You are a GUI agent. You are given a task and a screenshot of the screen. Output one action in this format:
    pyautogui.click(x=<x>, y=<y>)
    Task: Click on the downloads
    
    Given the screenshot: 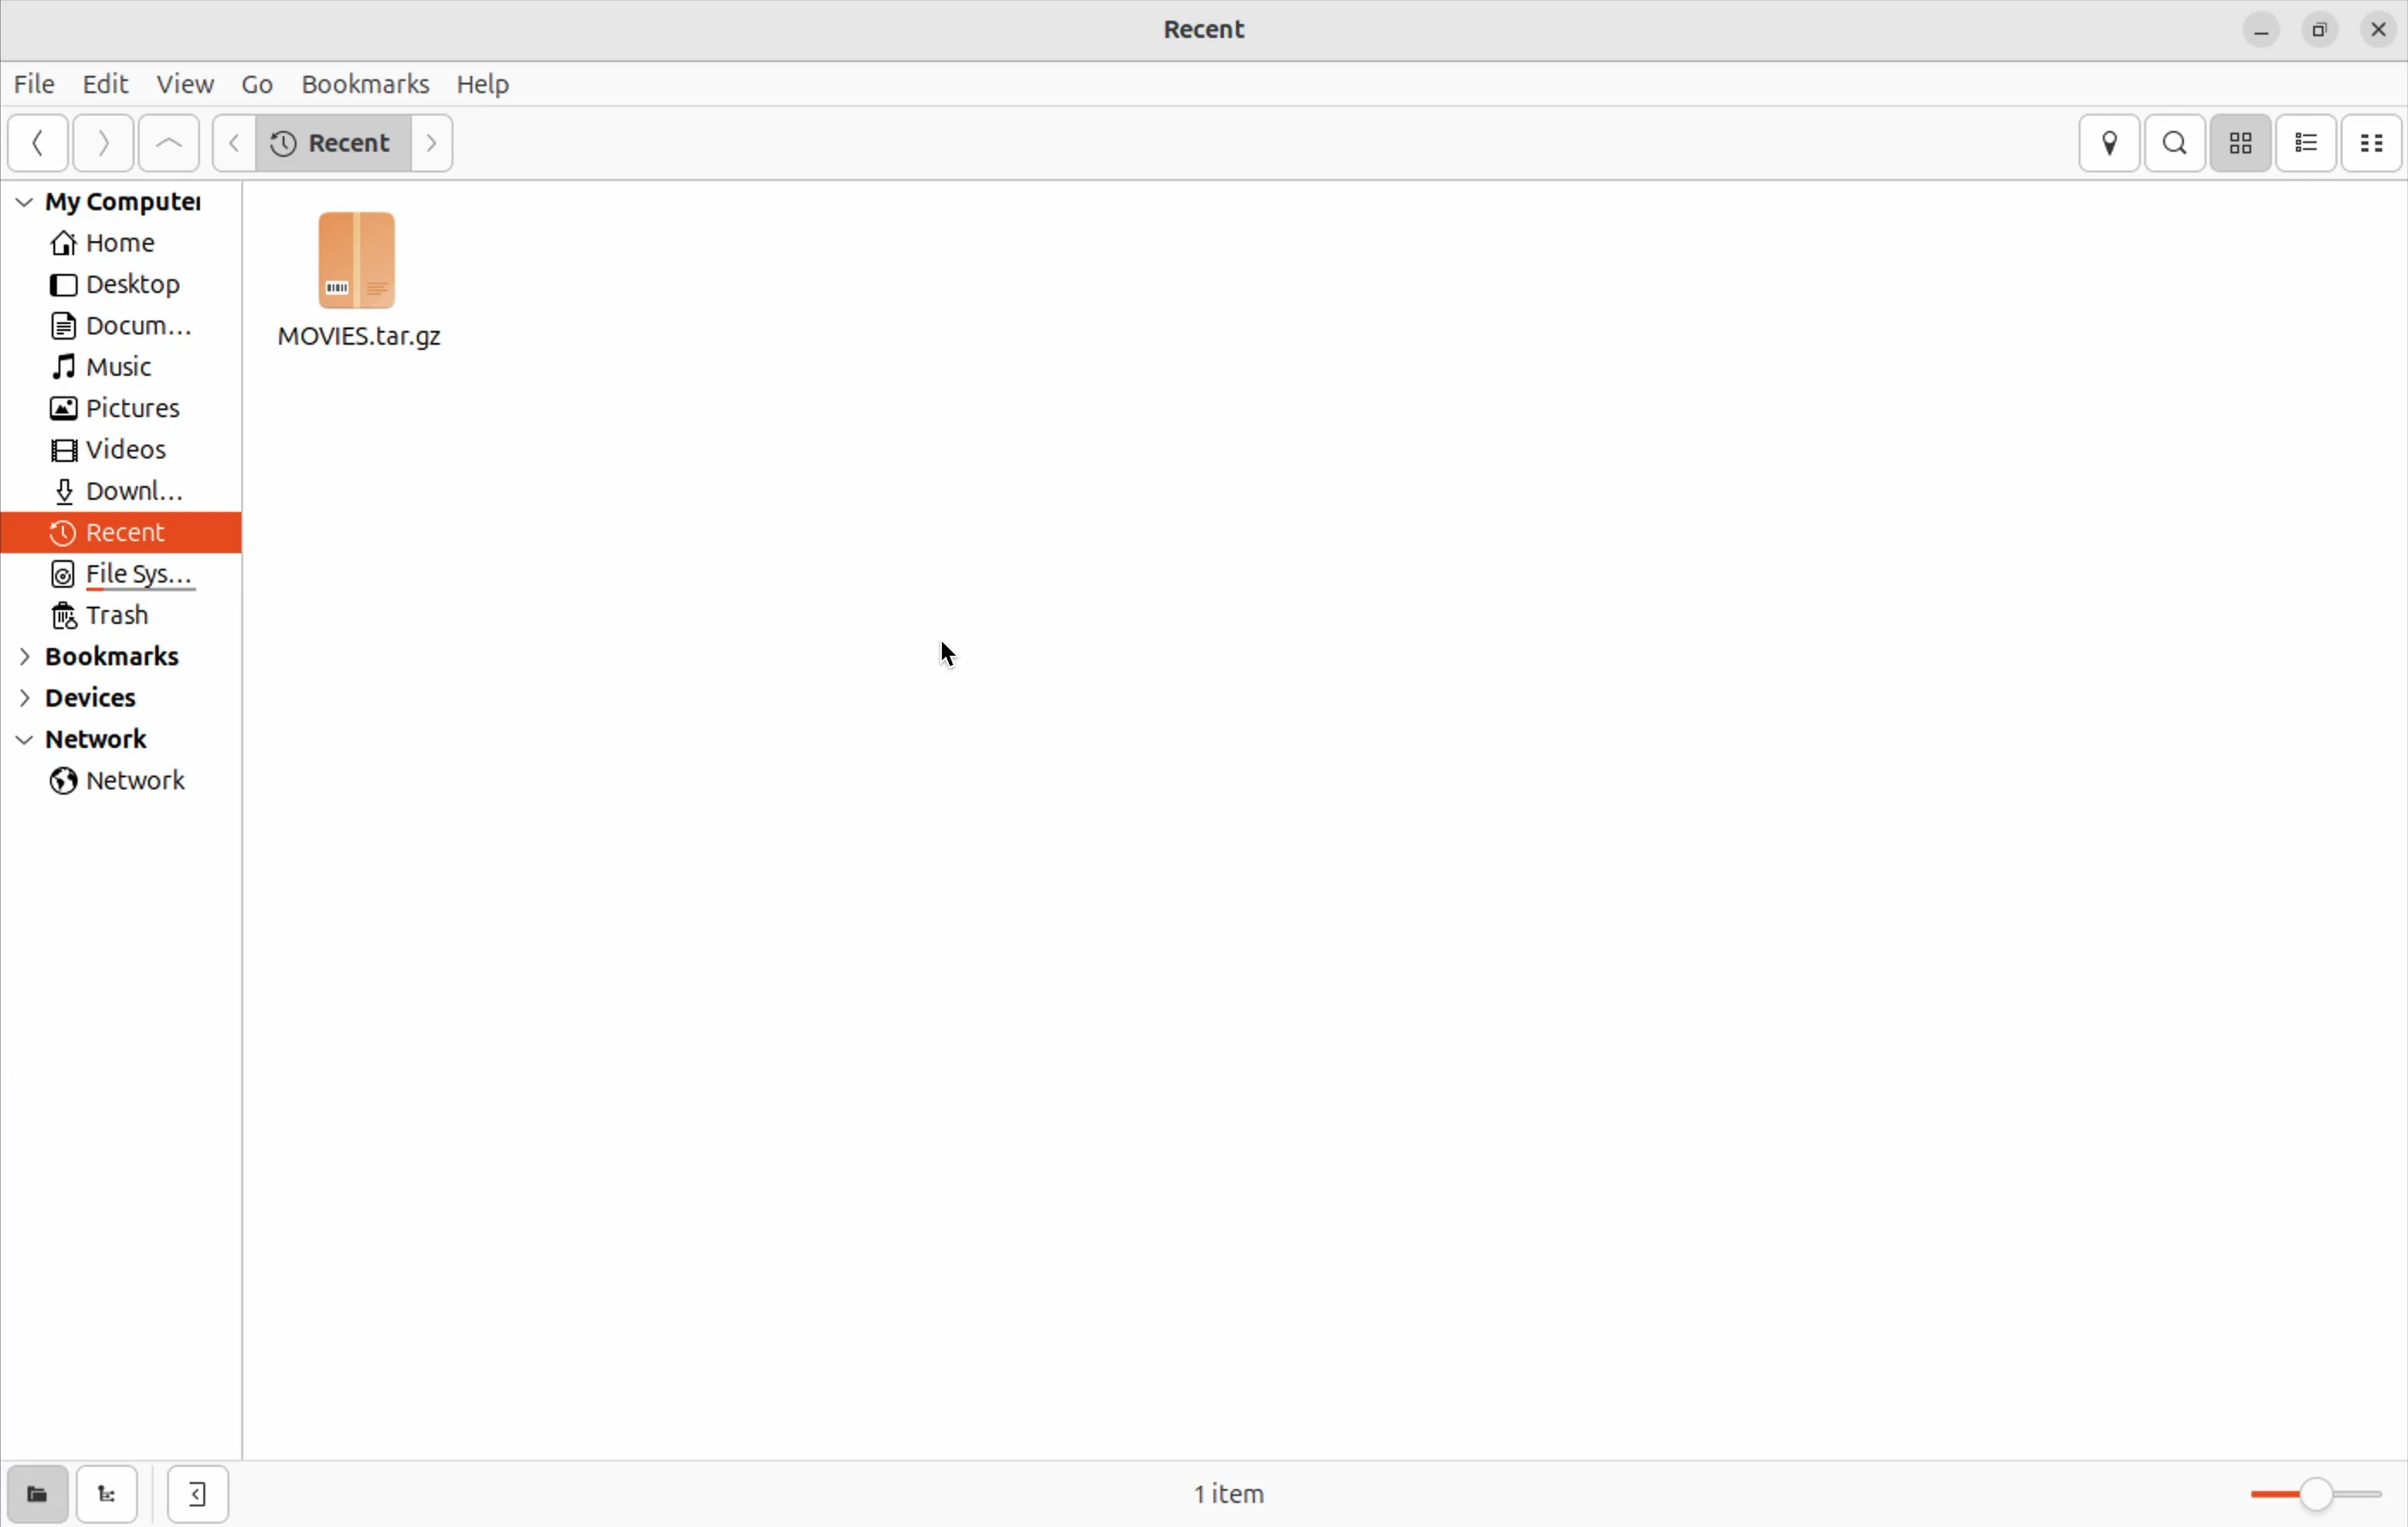 What is the action you would take?
    pyautogui.click(x=122, y=492)
    